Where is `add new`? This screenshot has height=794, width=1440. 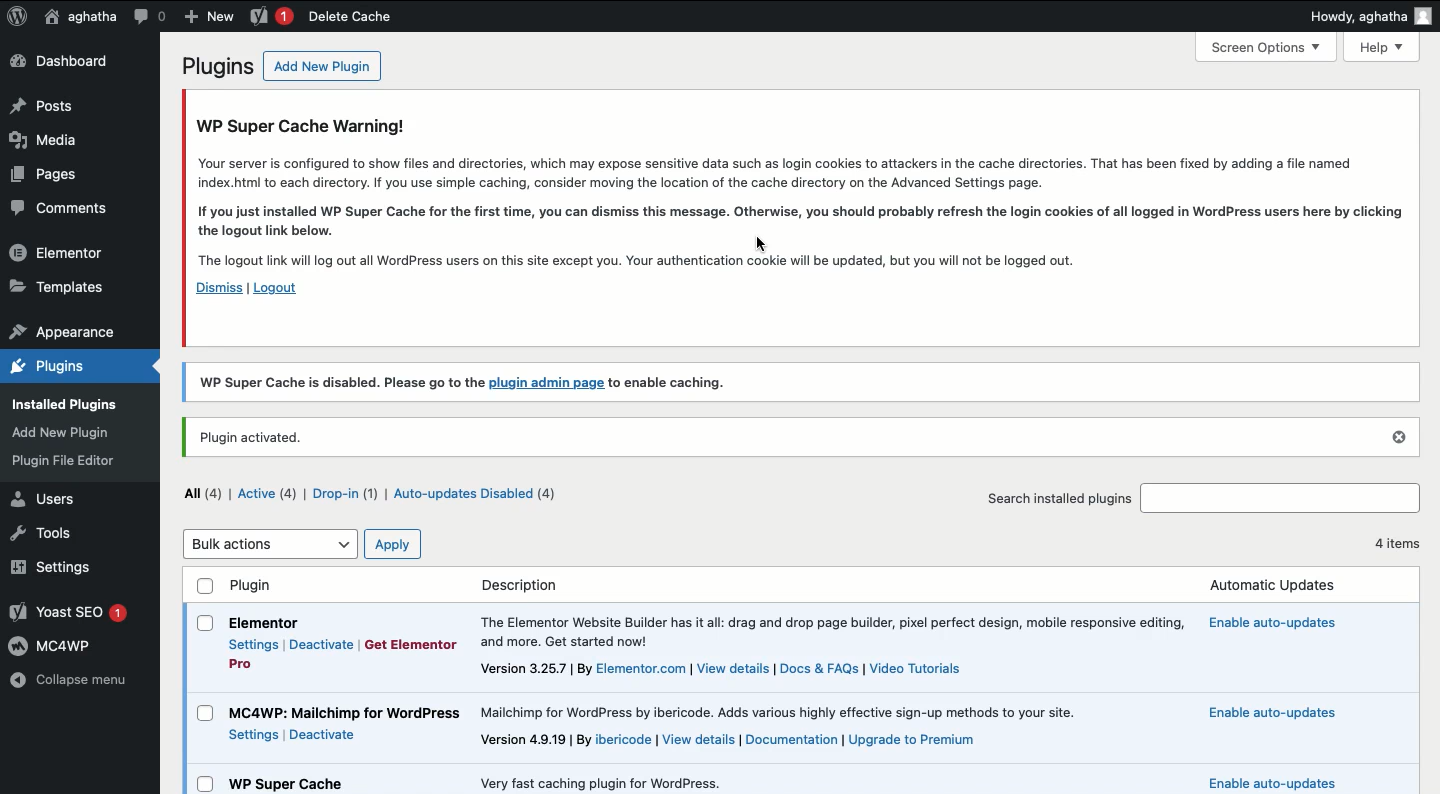
add new is located at coordinates (208, 15).